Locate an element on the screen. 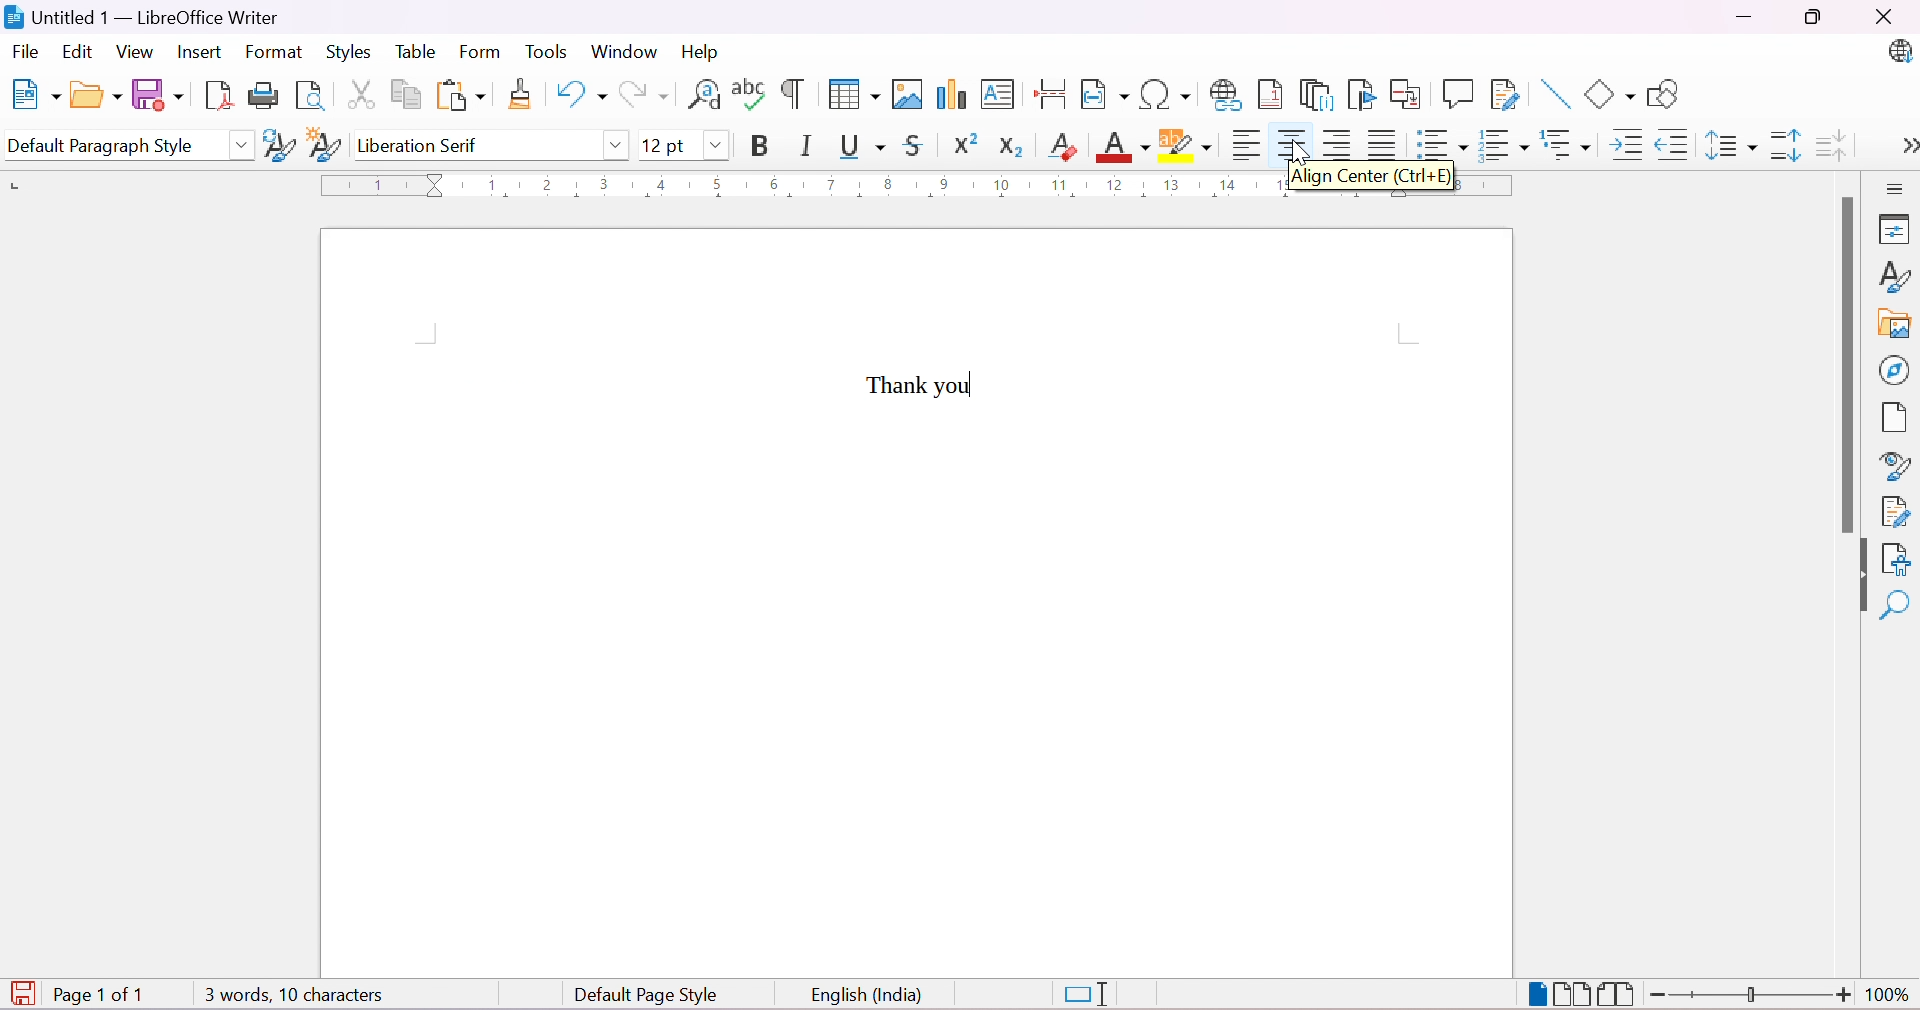 This screenshot has width=1920, height=1010. More is located at coordinates (1908, 144).